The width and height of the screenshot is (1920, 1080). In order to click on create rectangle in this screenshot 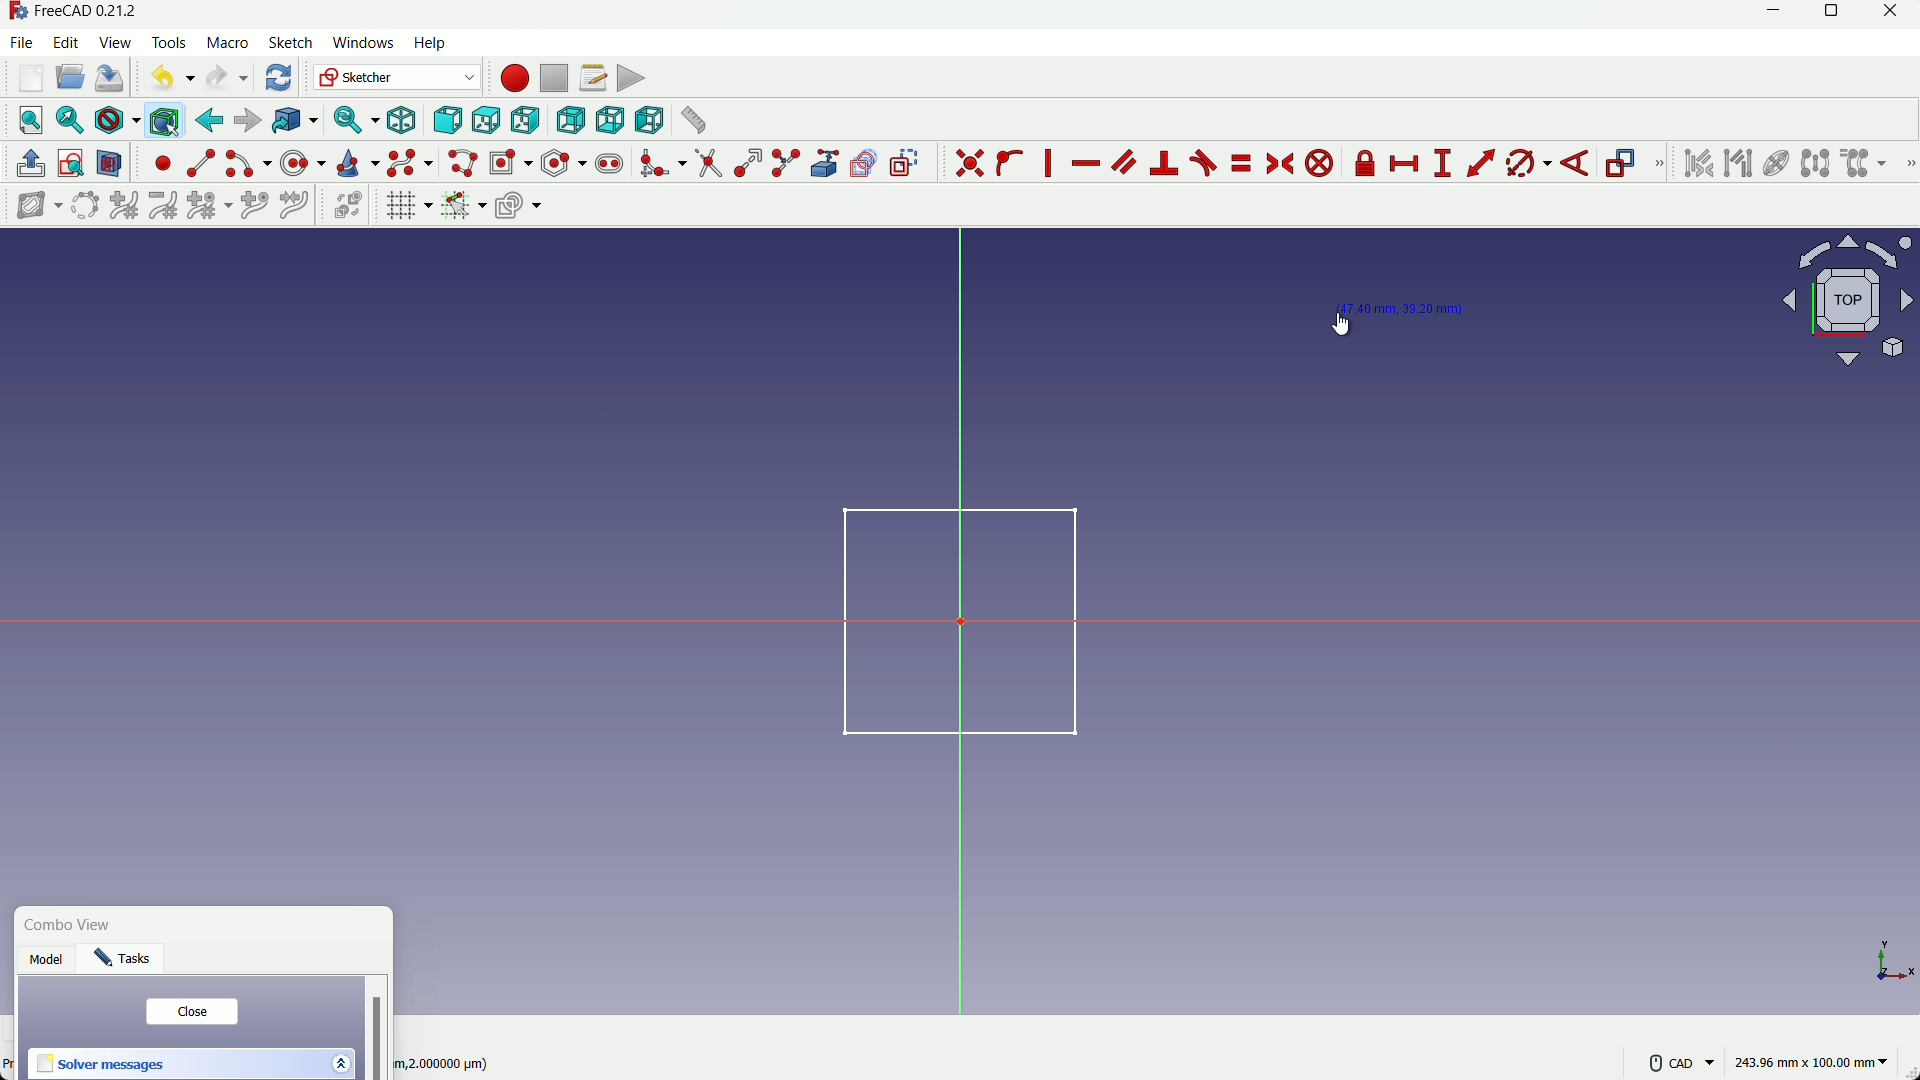, I will do `click(509, 162)`.